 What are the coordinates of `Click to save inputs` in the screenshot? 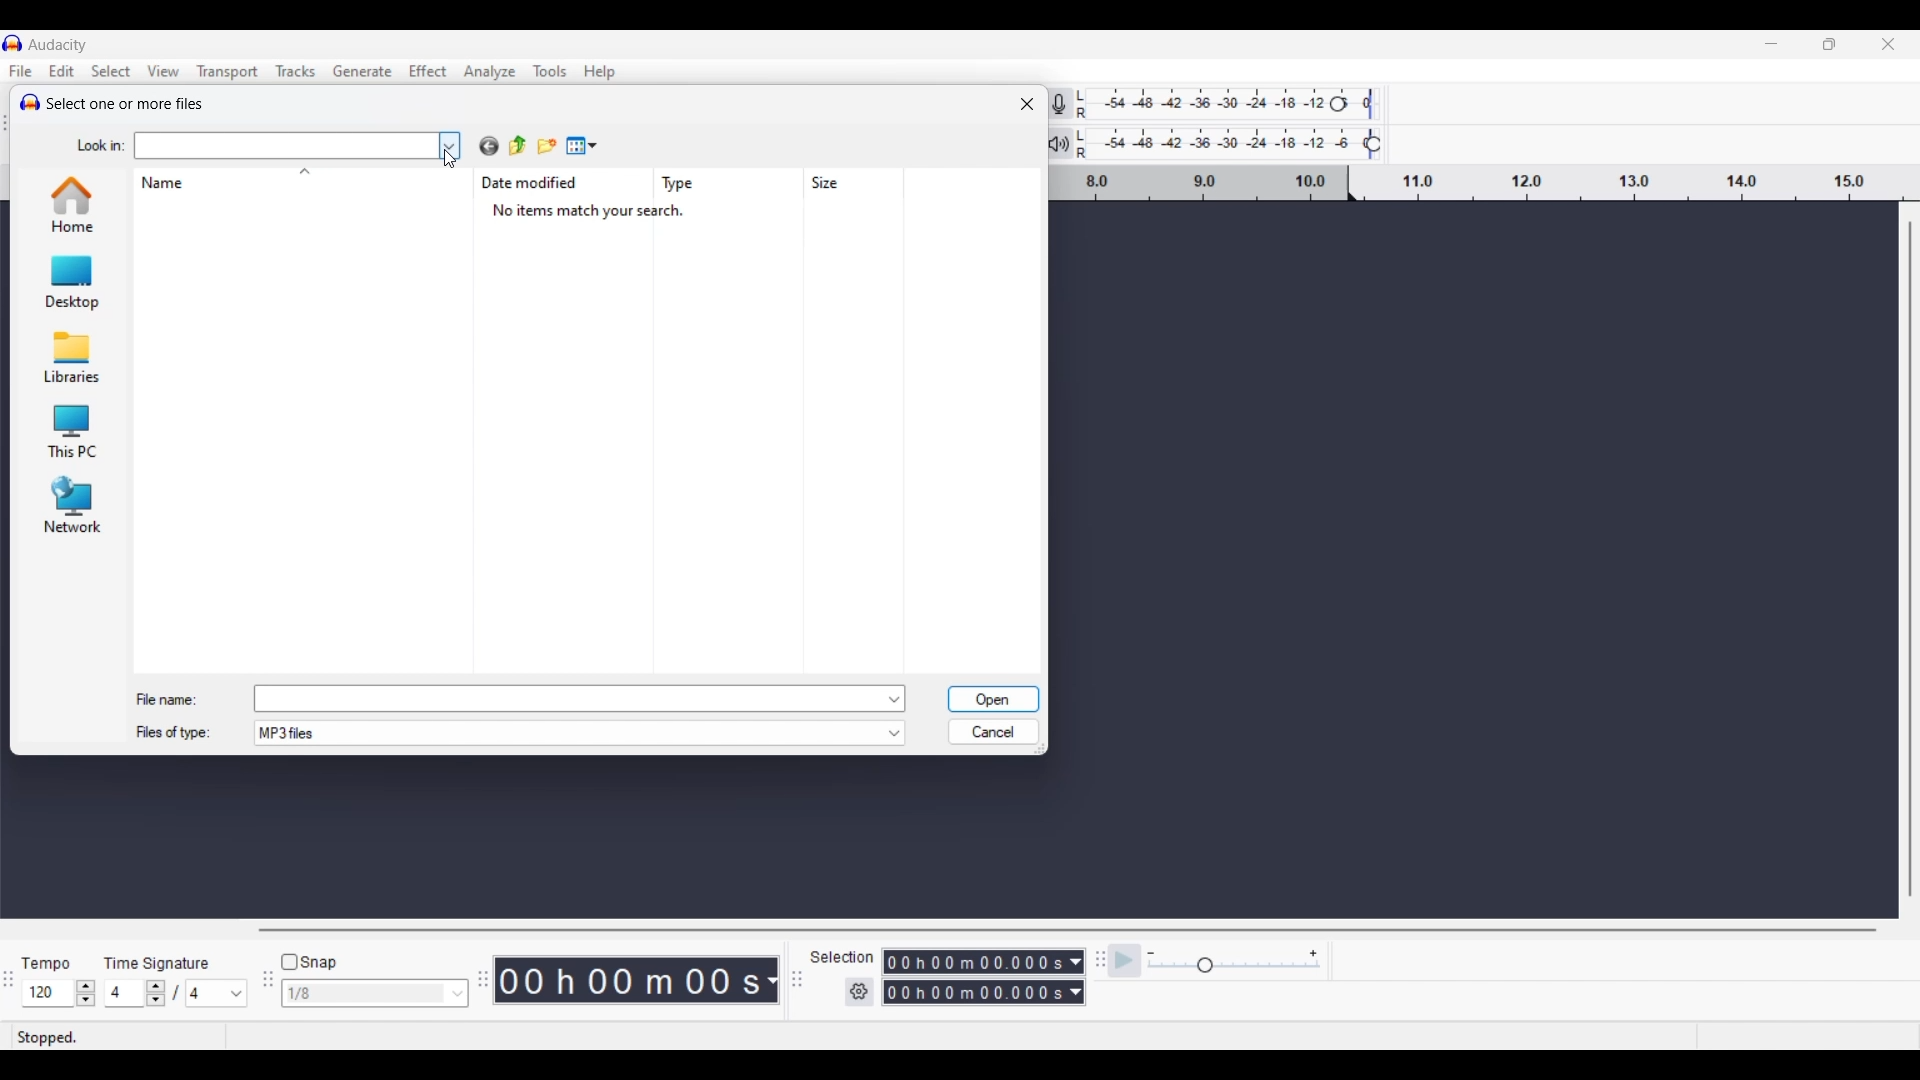 It's located at (993, 700).